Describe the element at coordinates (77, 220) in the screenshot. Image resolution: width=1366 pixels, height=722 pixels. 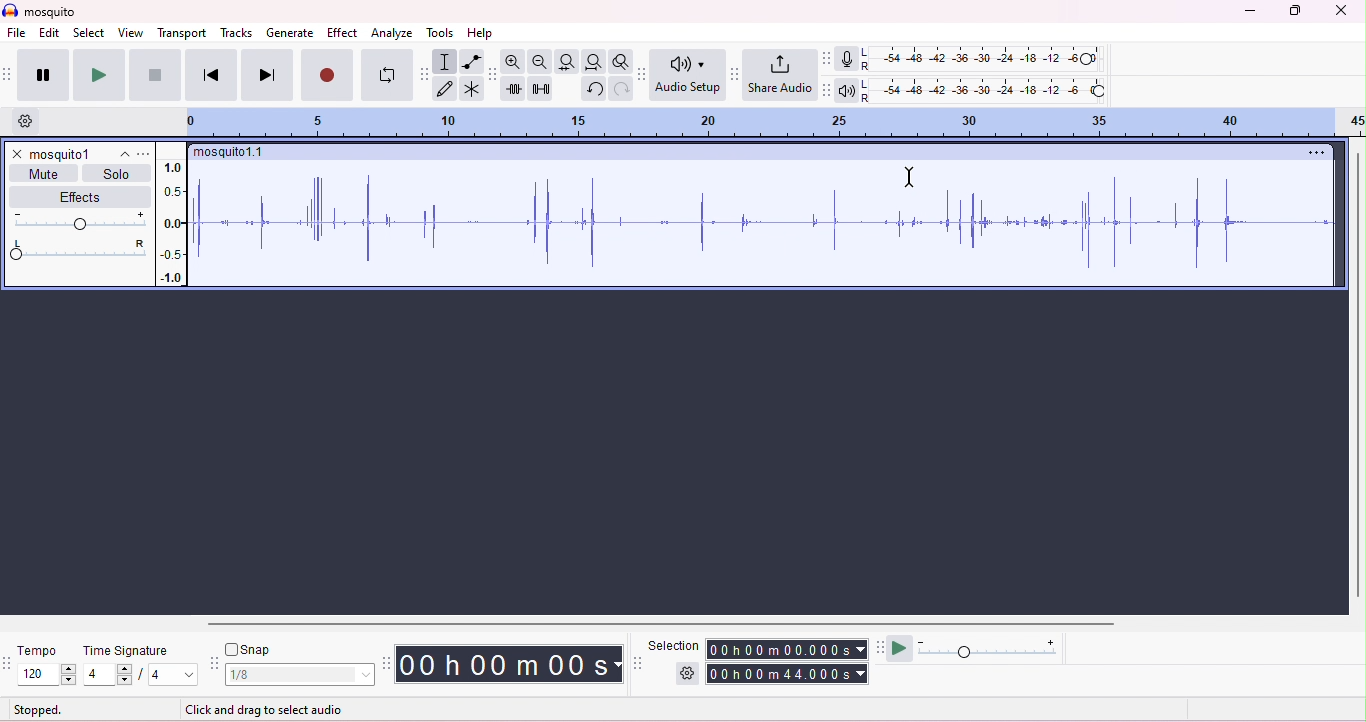
I see `volume` at that location.